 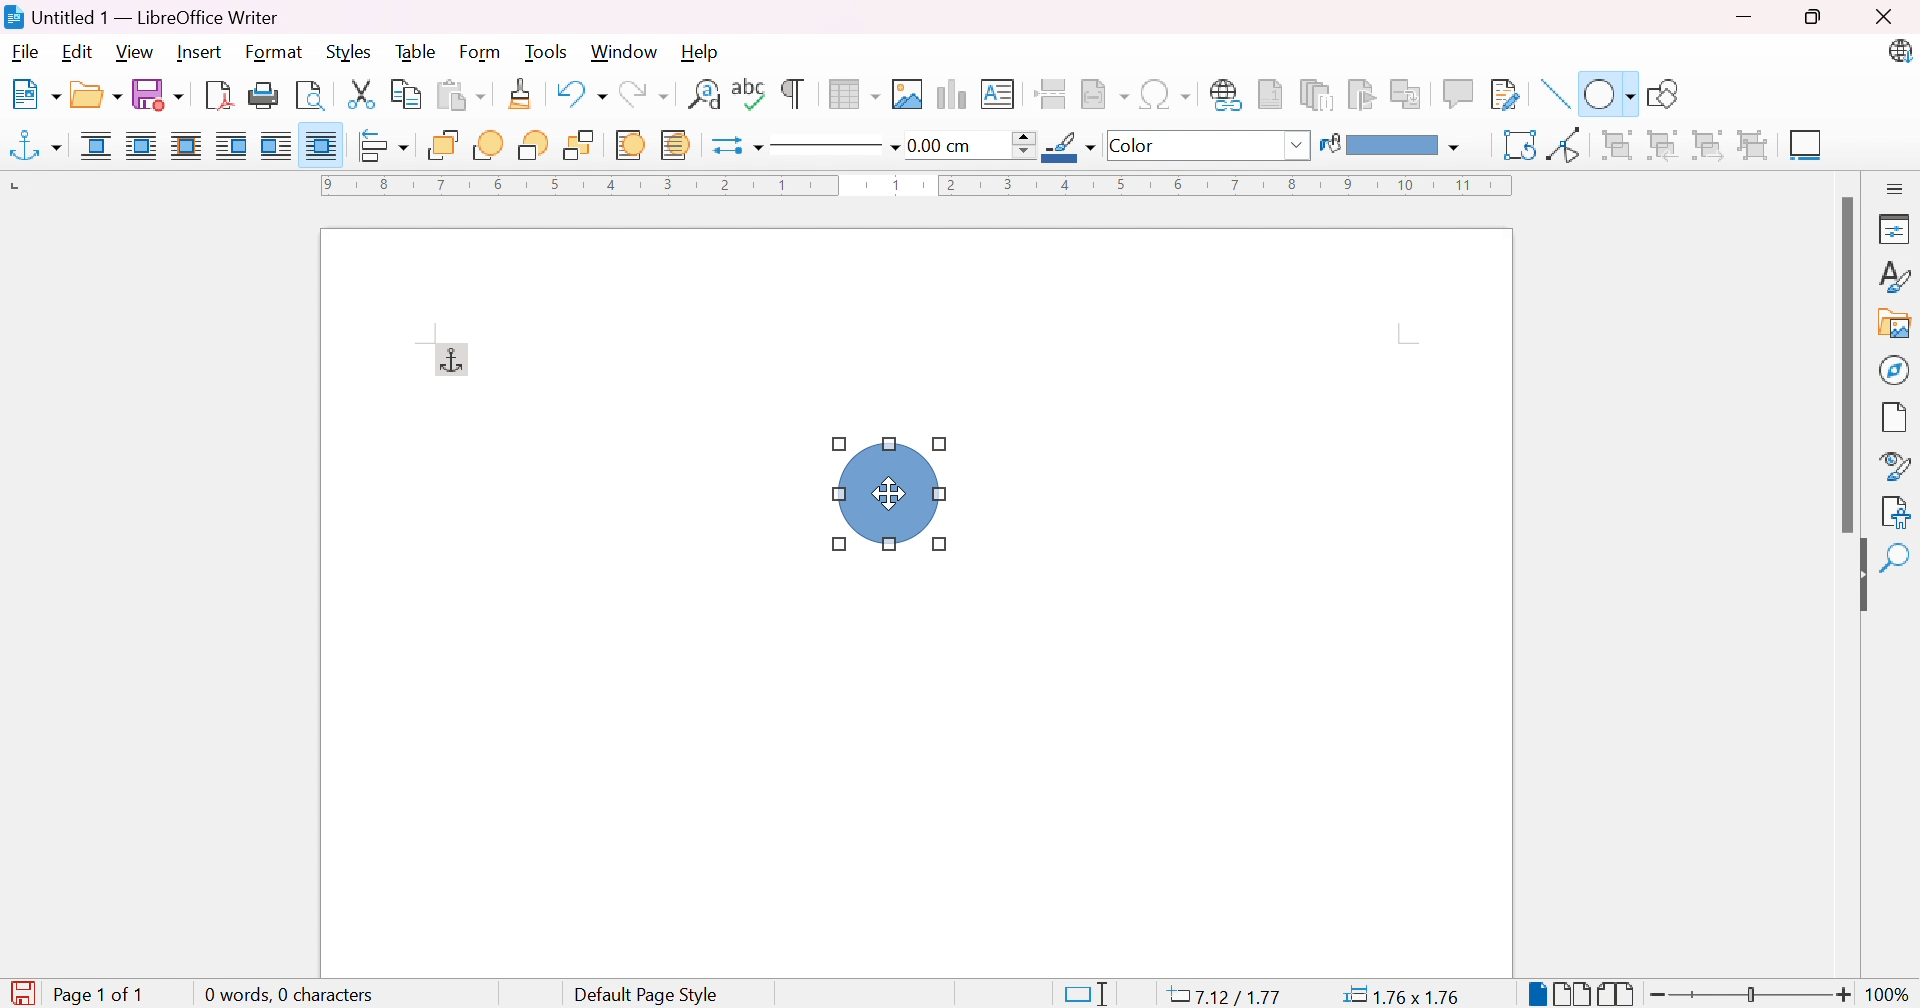 What do you see at coordinates (1893, 606) in the screenshot?
I see `Find` at bounding box center [1893, 606].